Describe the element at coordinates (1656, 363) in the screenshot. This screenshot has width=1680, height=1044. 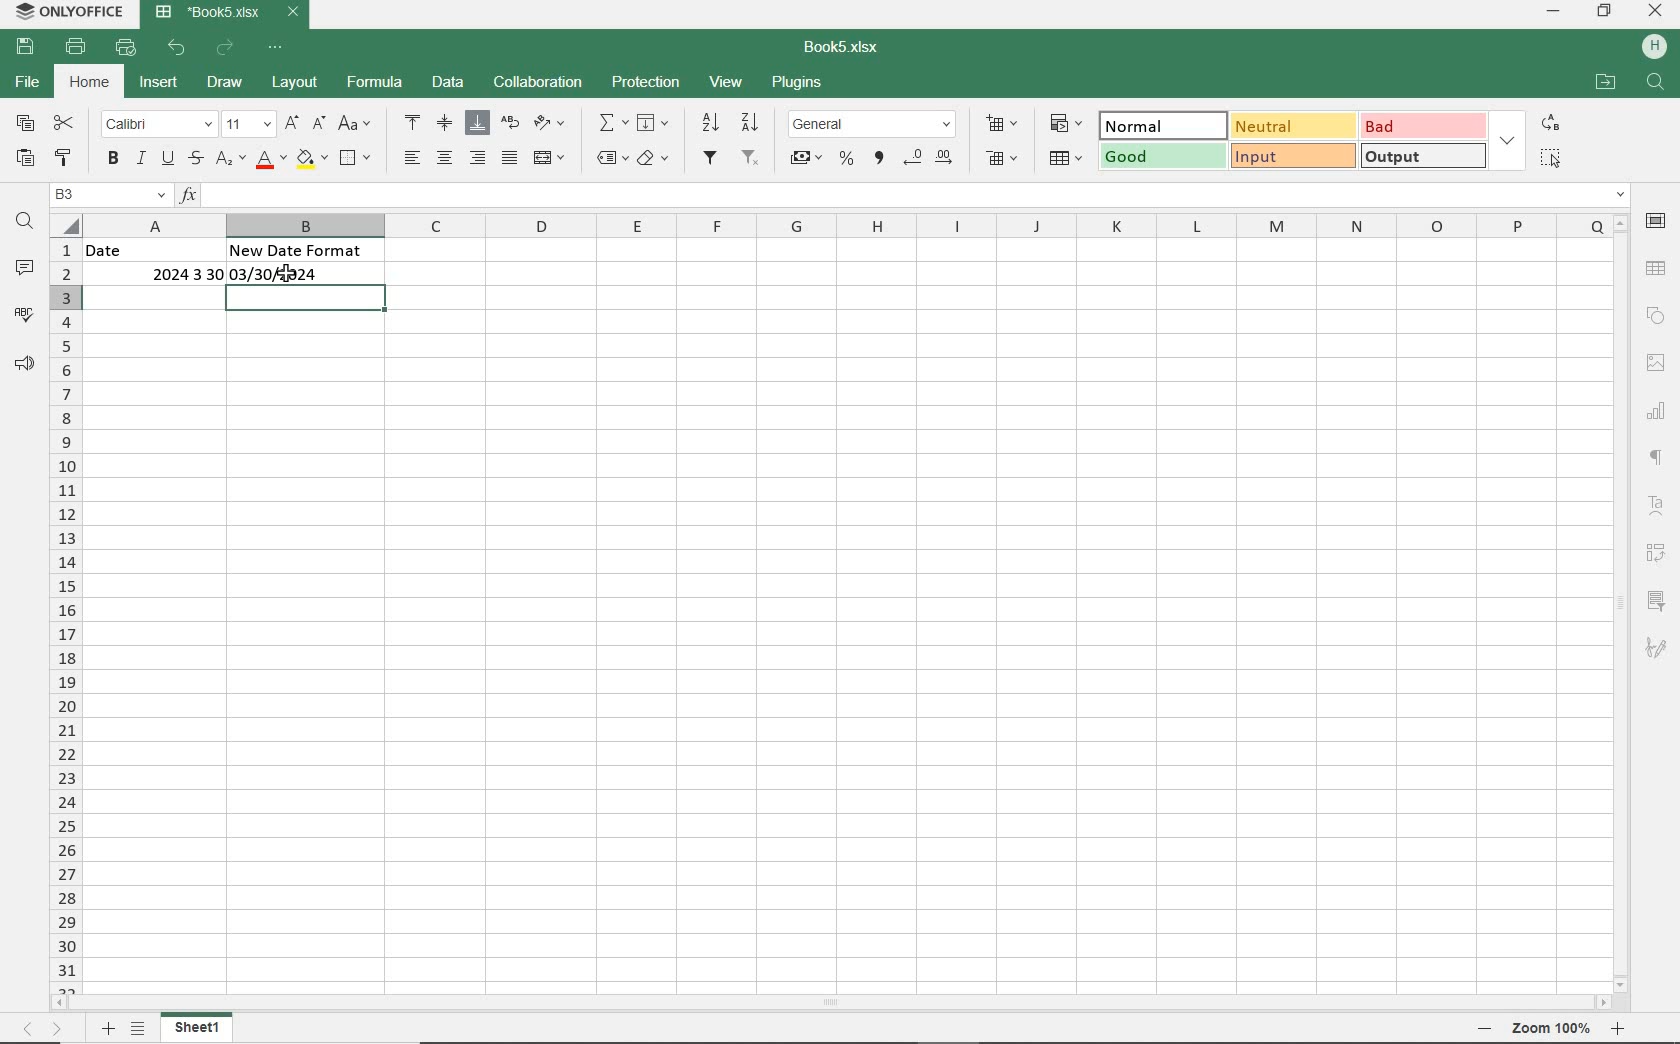
I see `IMAGE` at that location.